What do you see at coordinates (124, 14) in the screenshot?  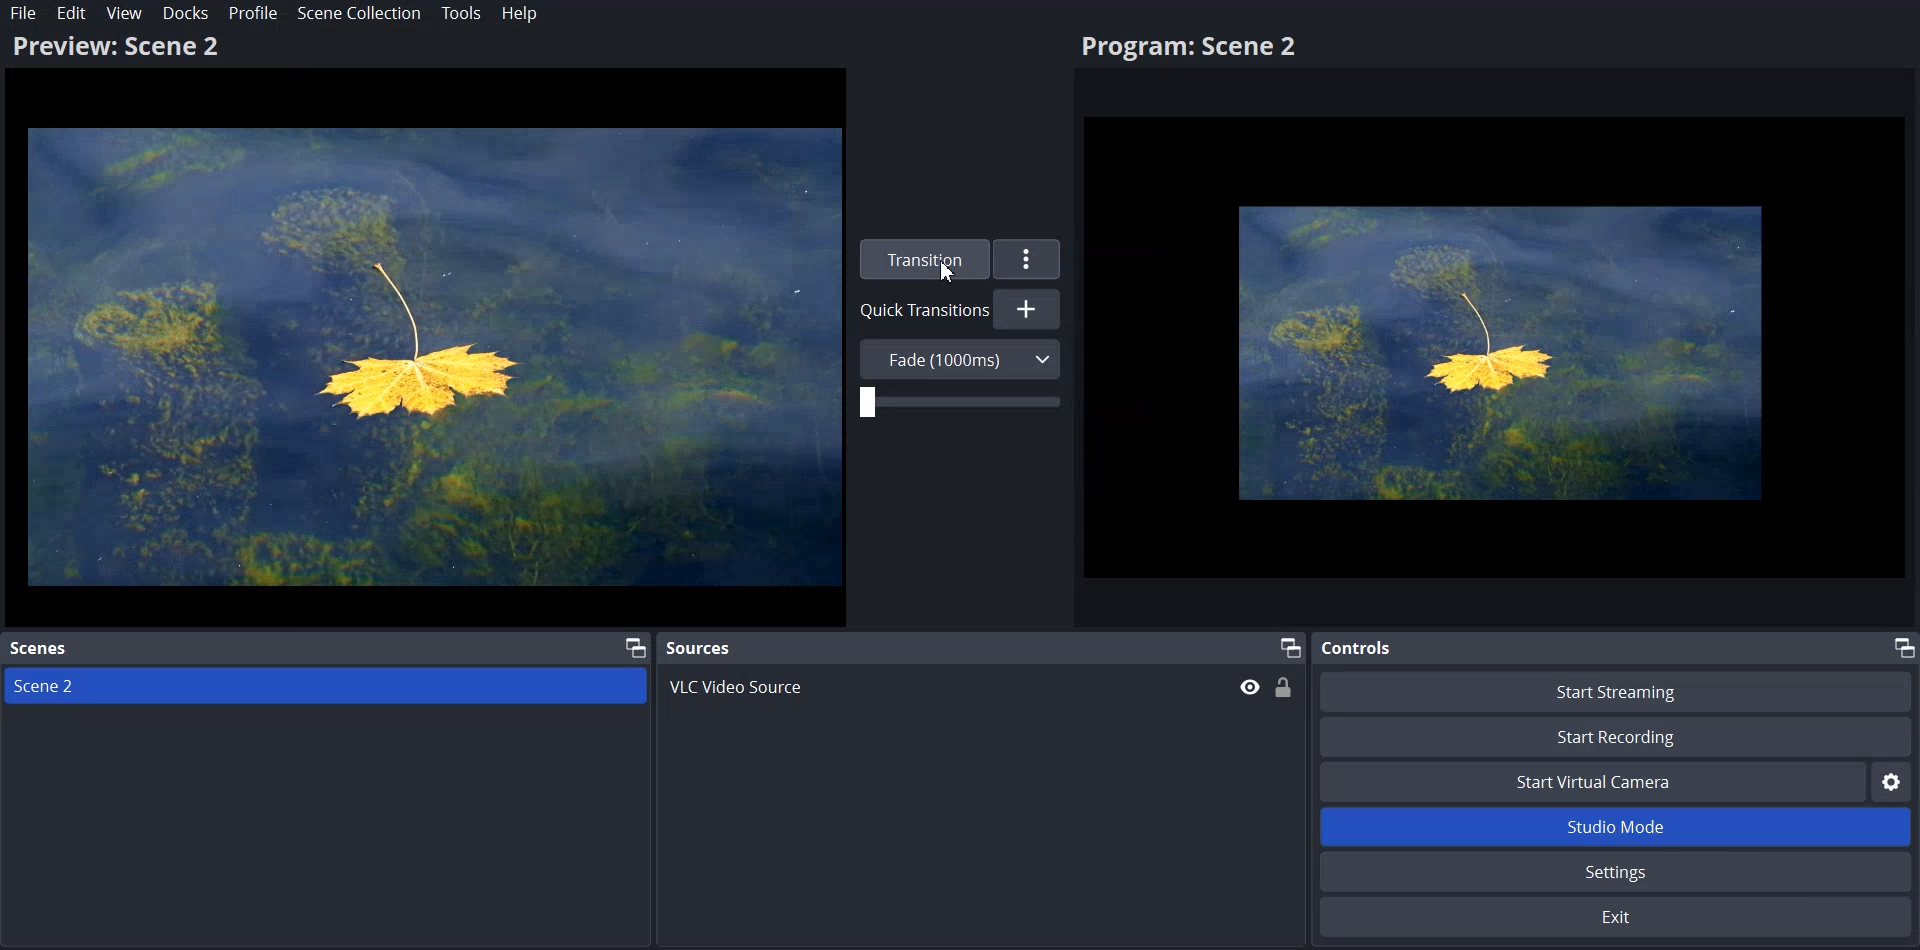 I see `View` at bounding box center [124, 14].